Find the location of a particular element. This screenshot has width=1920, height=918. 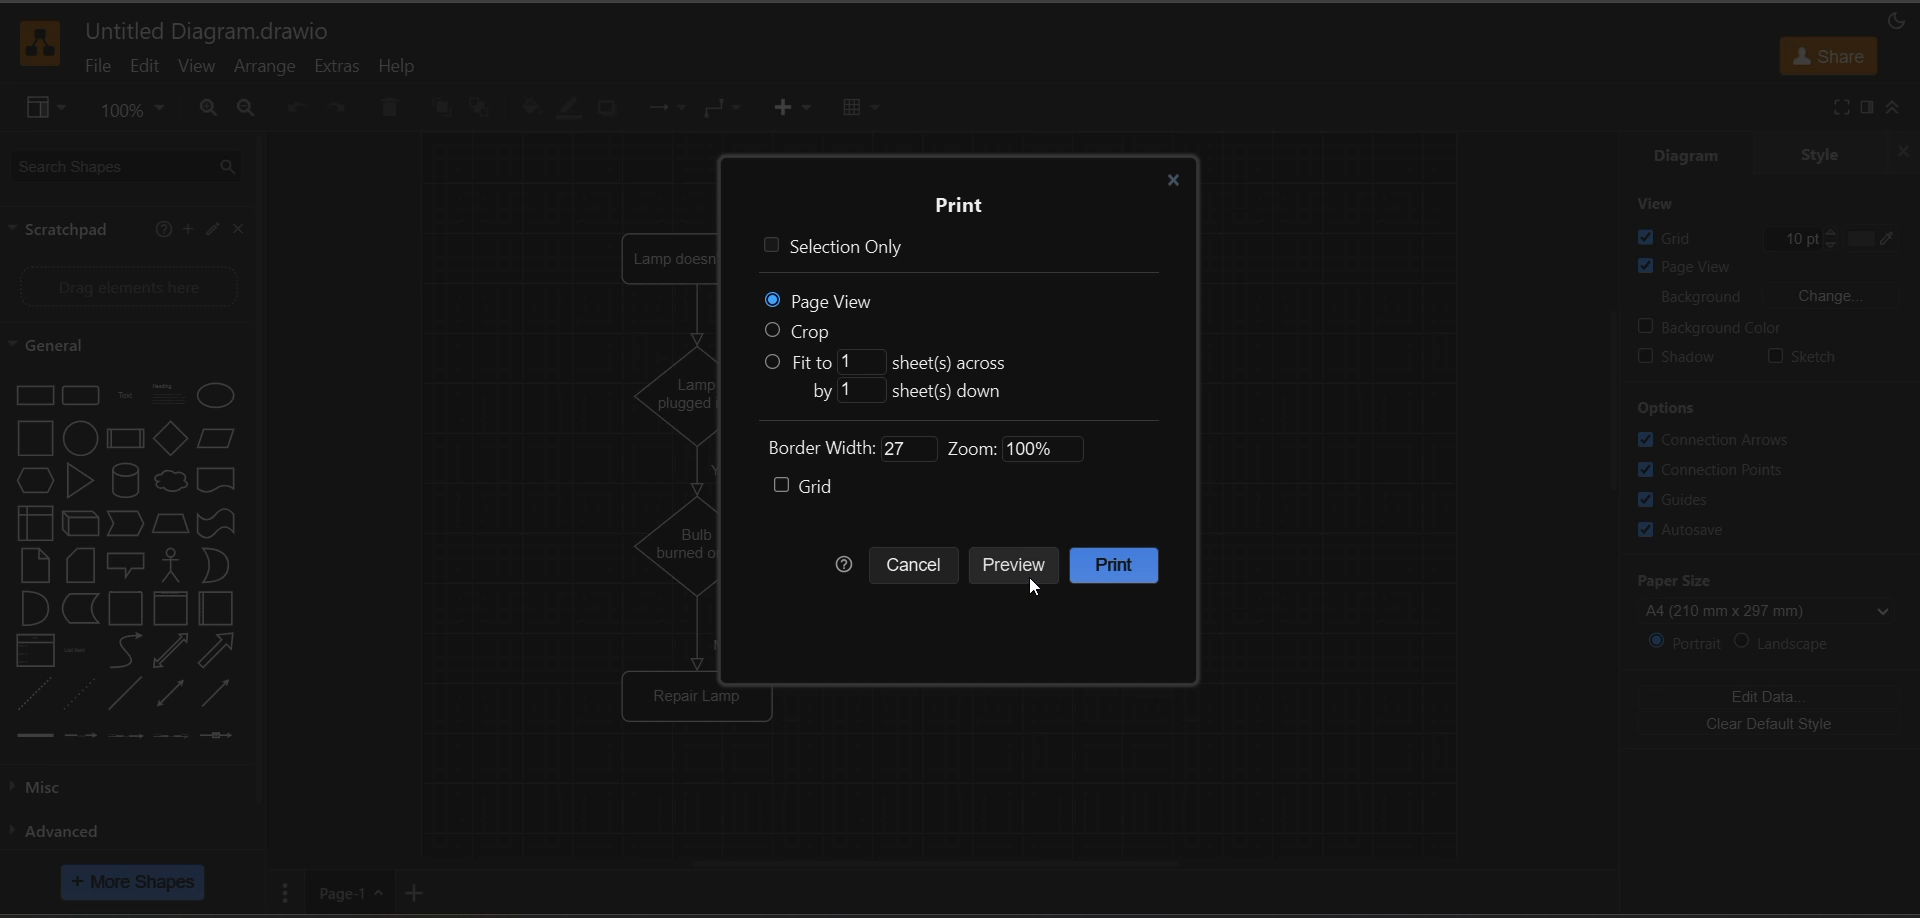

shapes is located at coordinates (123, 566).